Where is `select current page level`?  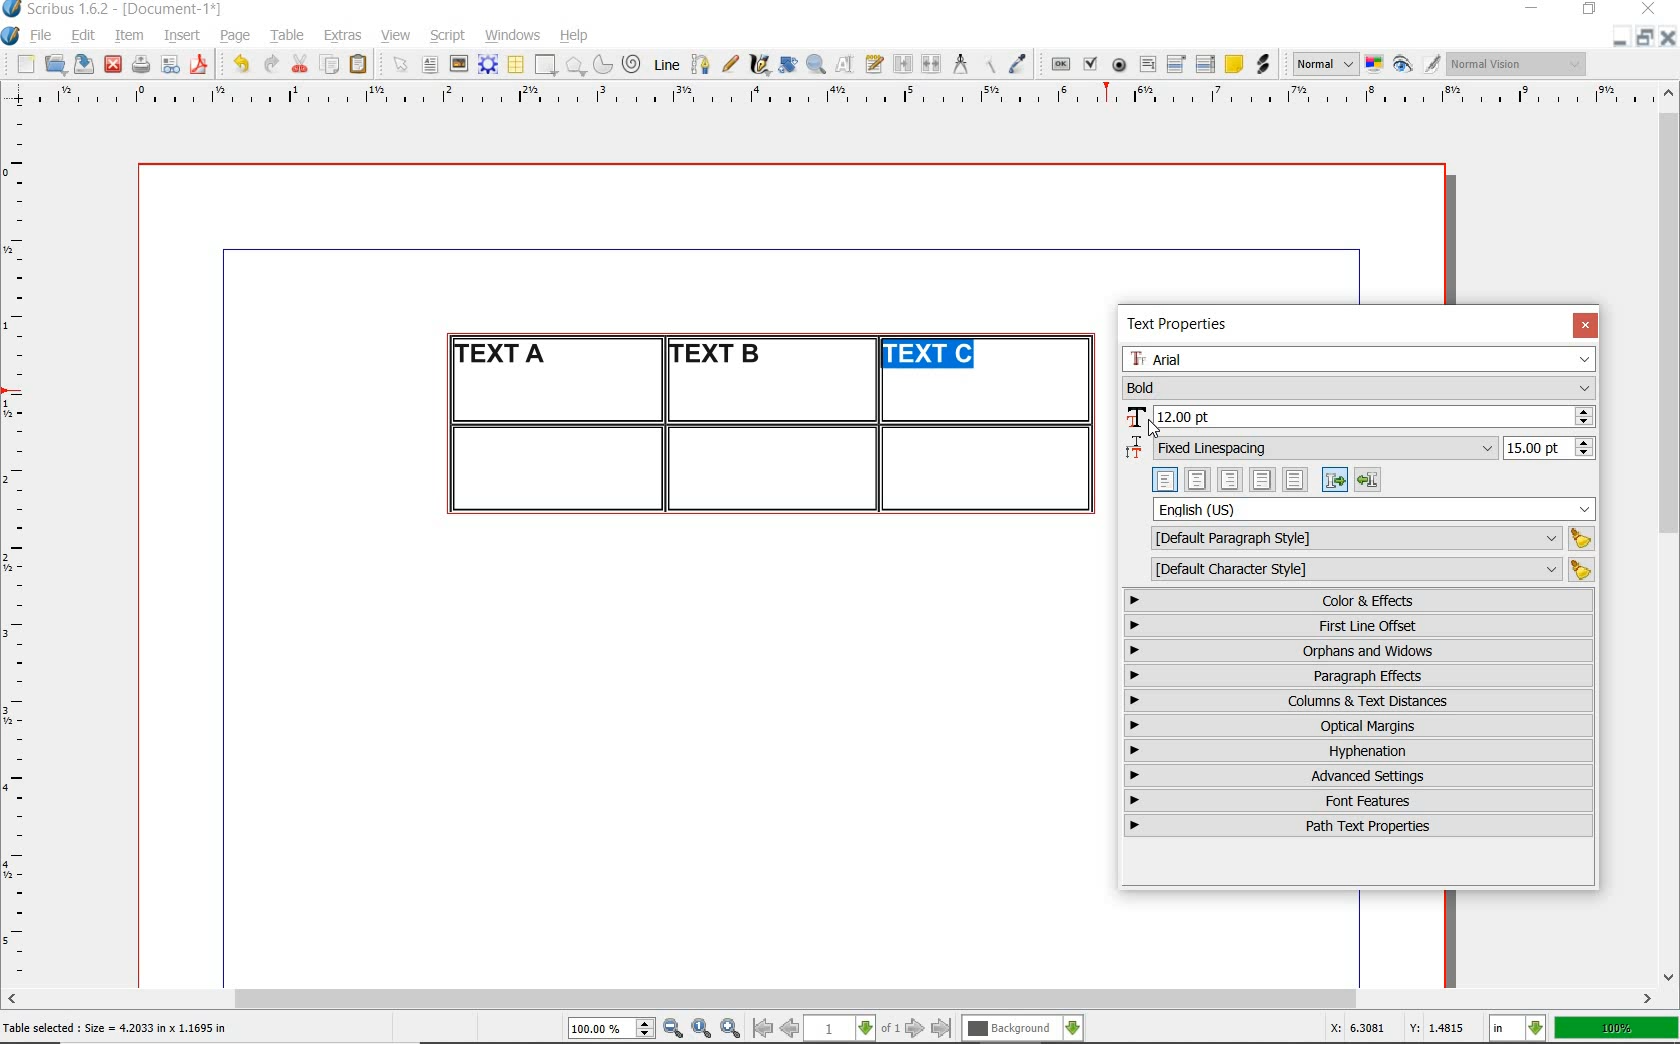
select current page level is located at coordinates (852, 1028).